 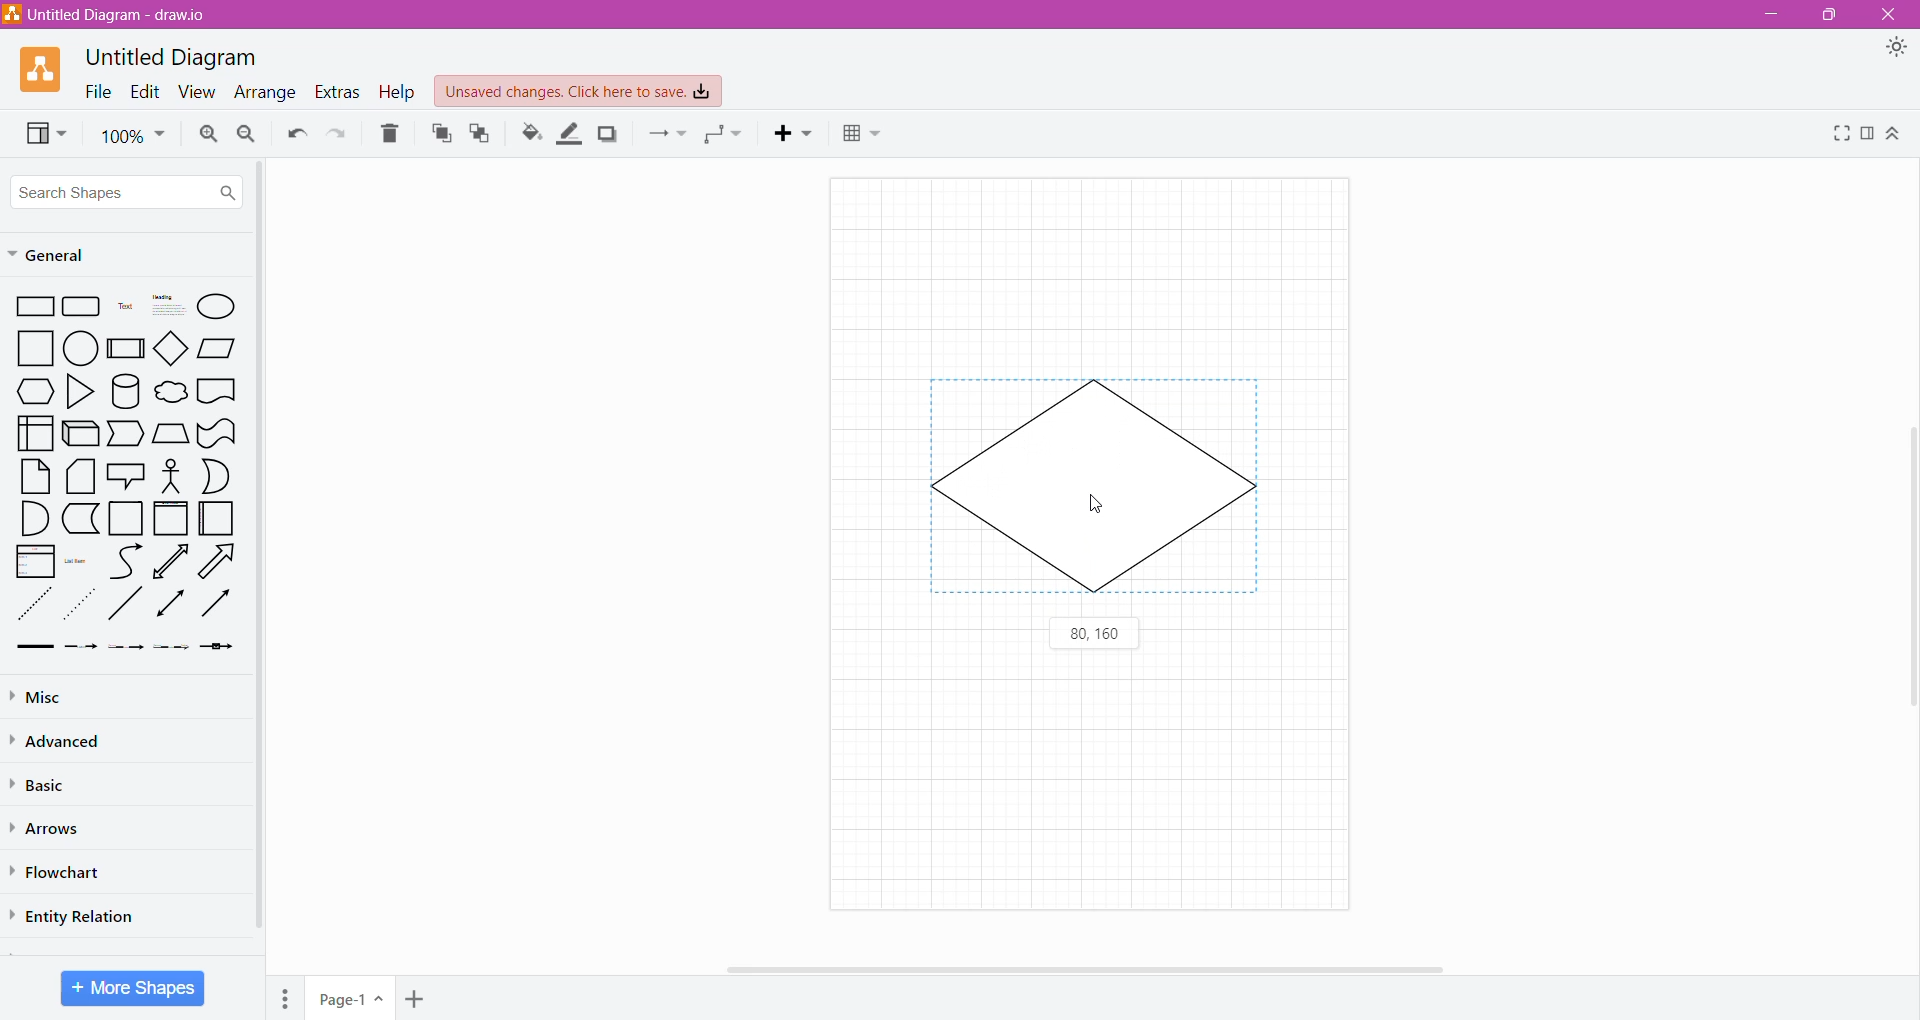 I want to click on Insert, so click(x=797, y=133).